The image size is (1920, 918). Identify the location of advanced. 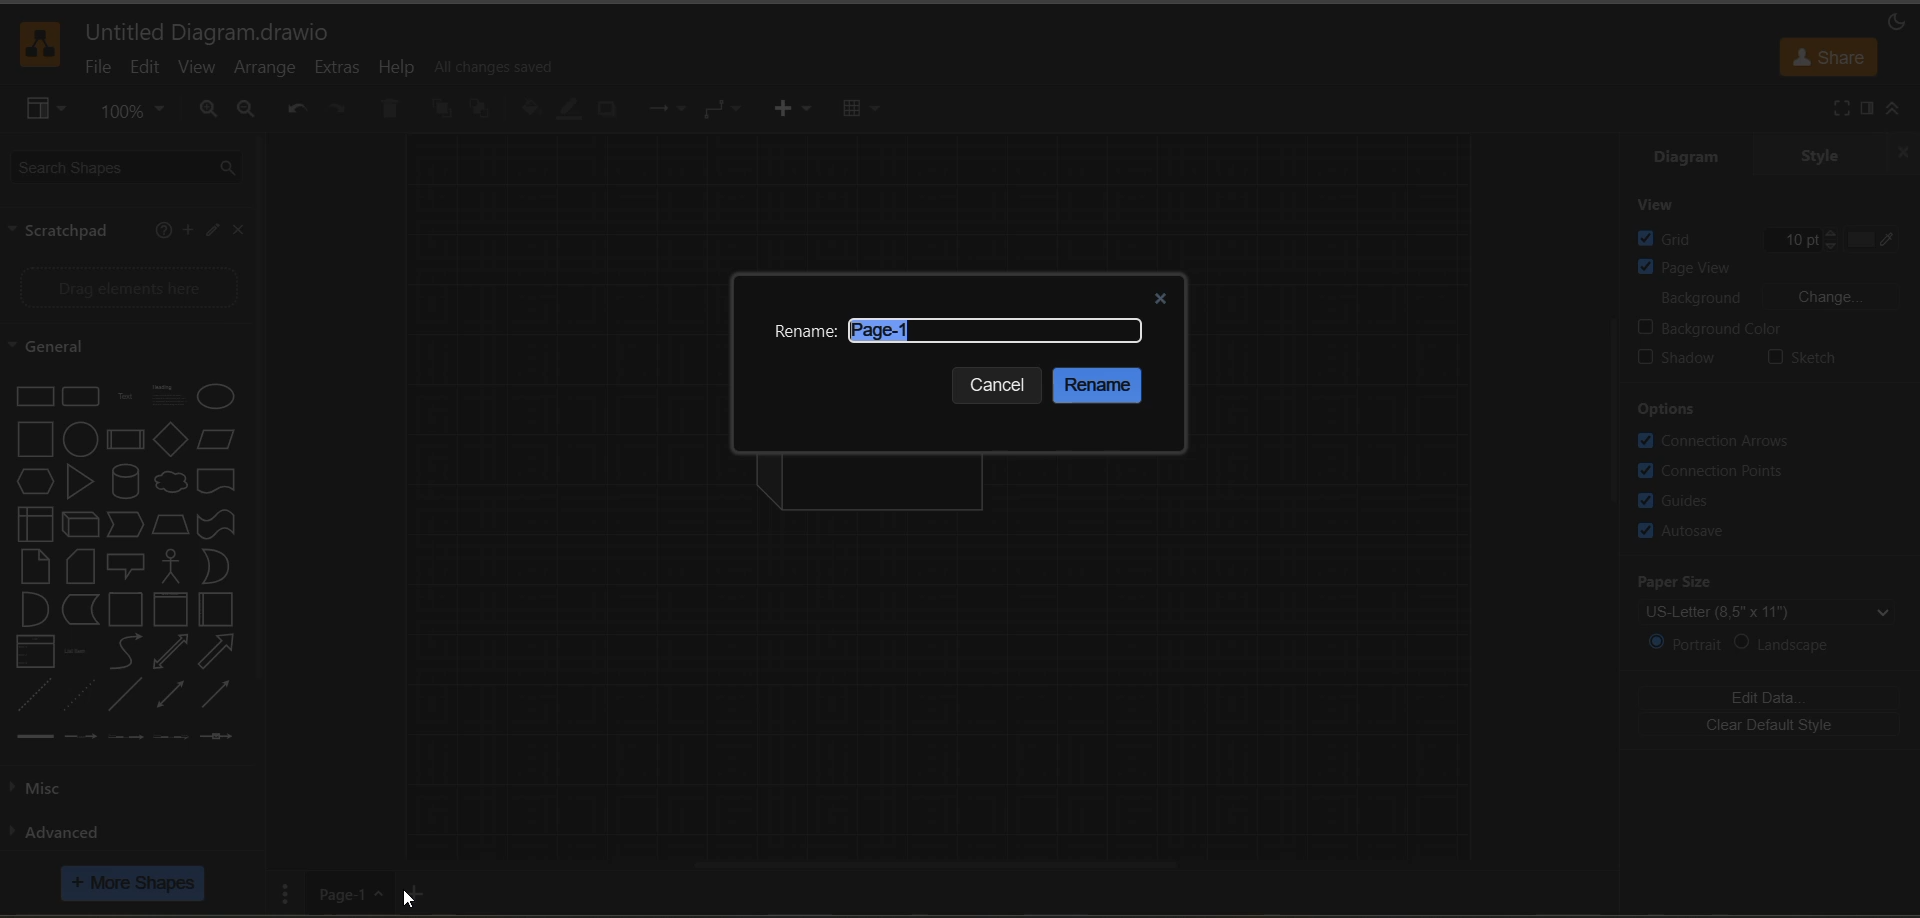
(60, 831).